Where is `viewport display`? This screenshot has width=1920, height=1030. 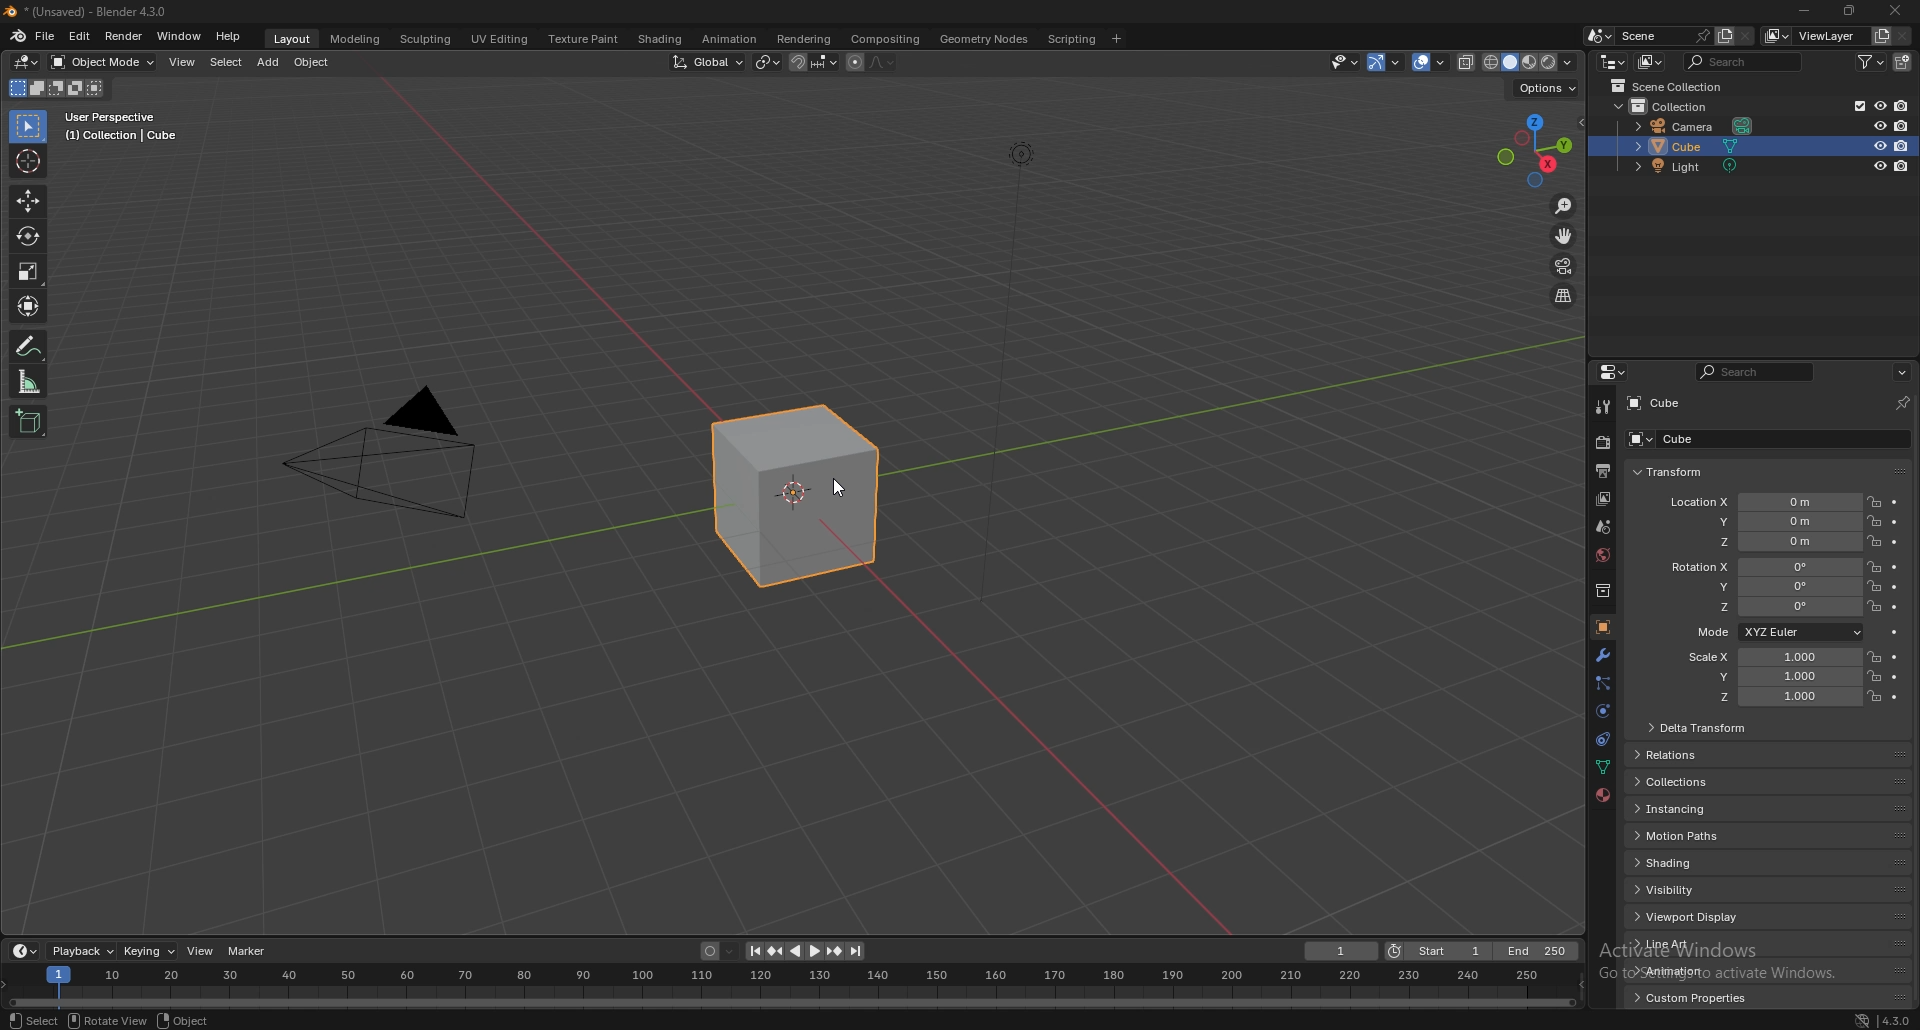 viewport display is located at coordinates (1689, 916).